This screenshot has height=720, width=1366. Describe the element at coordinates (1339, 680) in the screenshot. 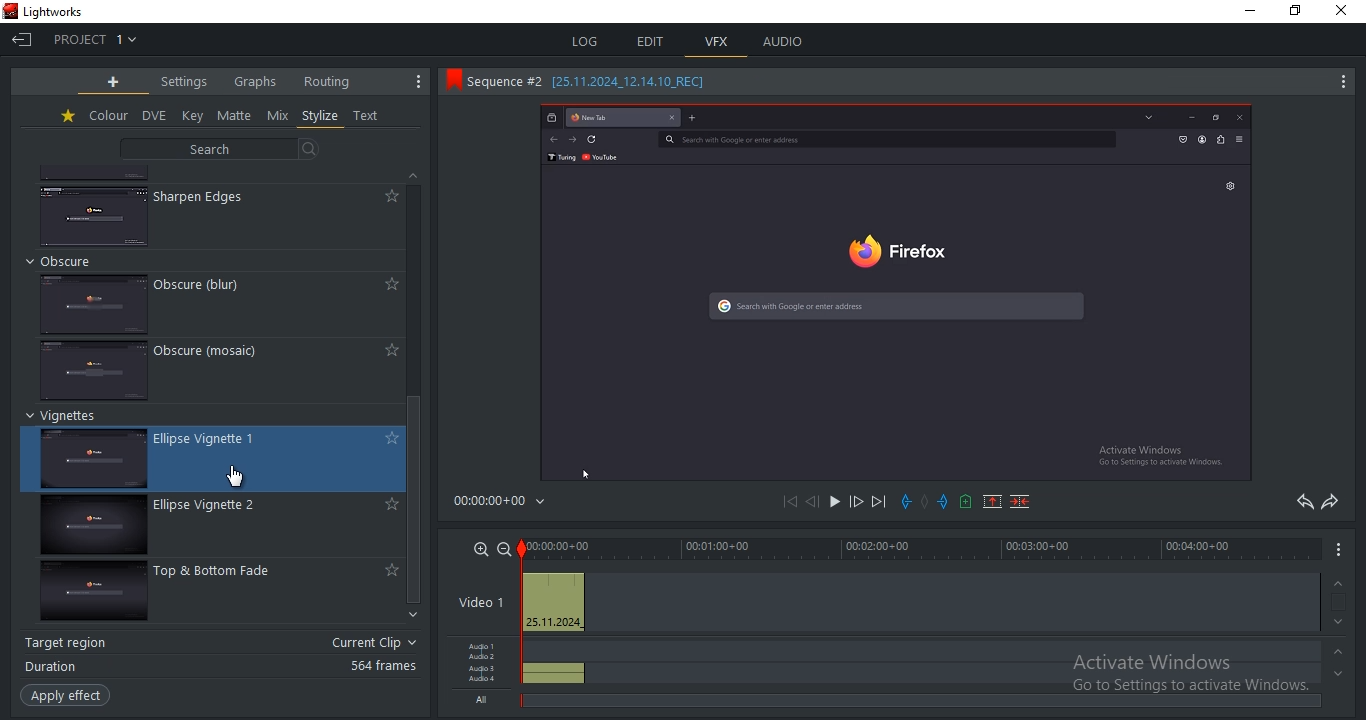

I see `greyed out down arrow` at that location.